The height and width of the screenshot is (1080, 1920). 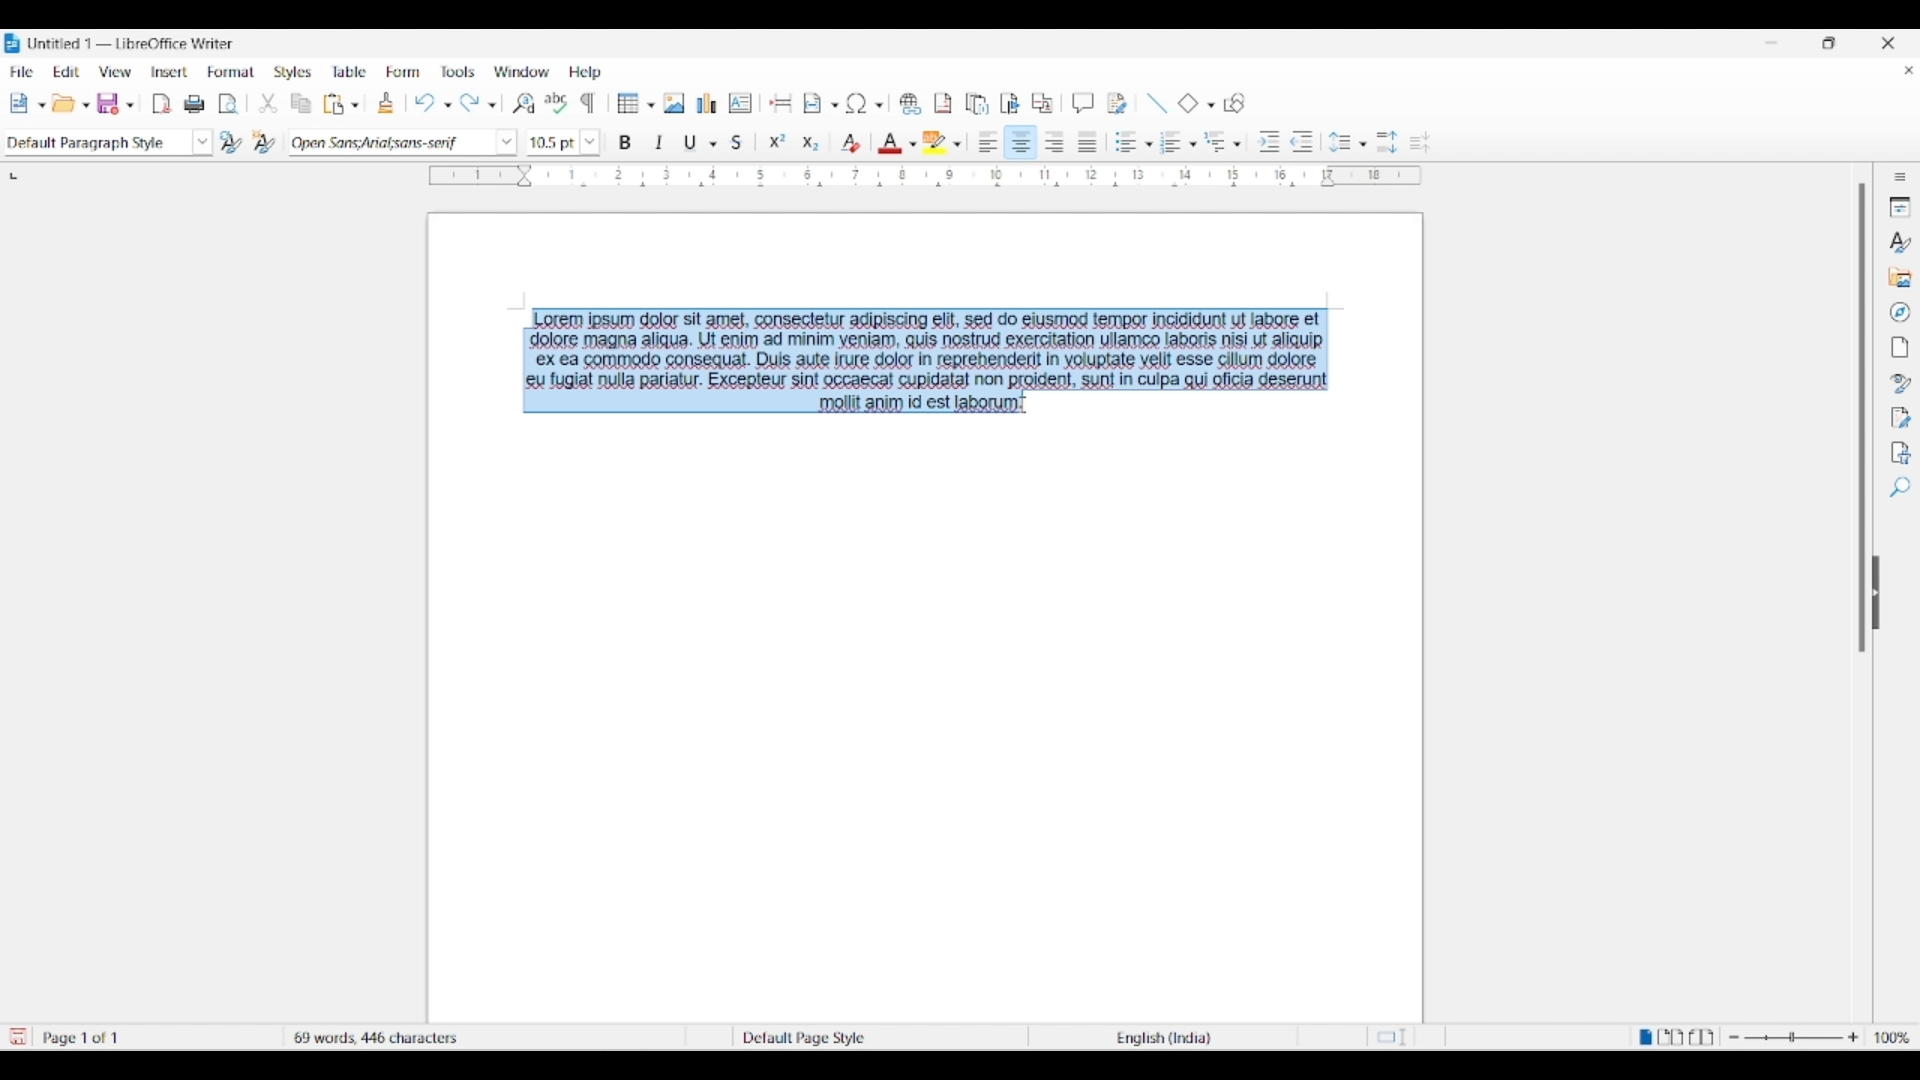 What do you see at coordinates (1672, 1037) in the screenshot?
I see `Multiple page view` at bounding box center [1672, 1037].